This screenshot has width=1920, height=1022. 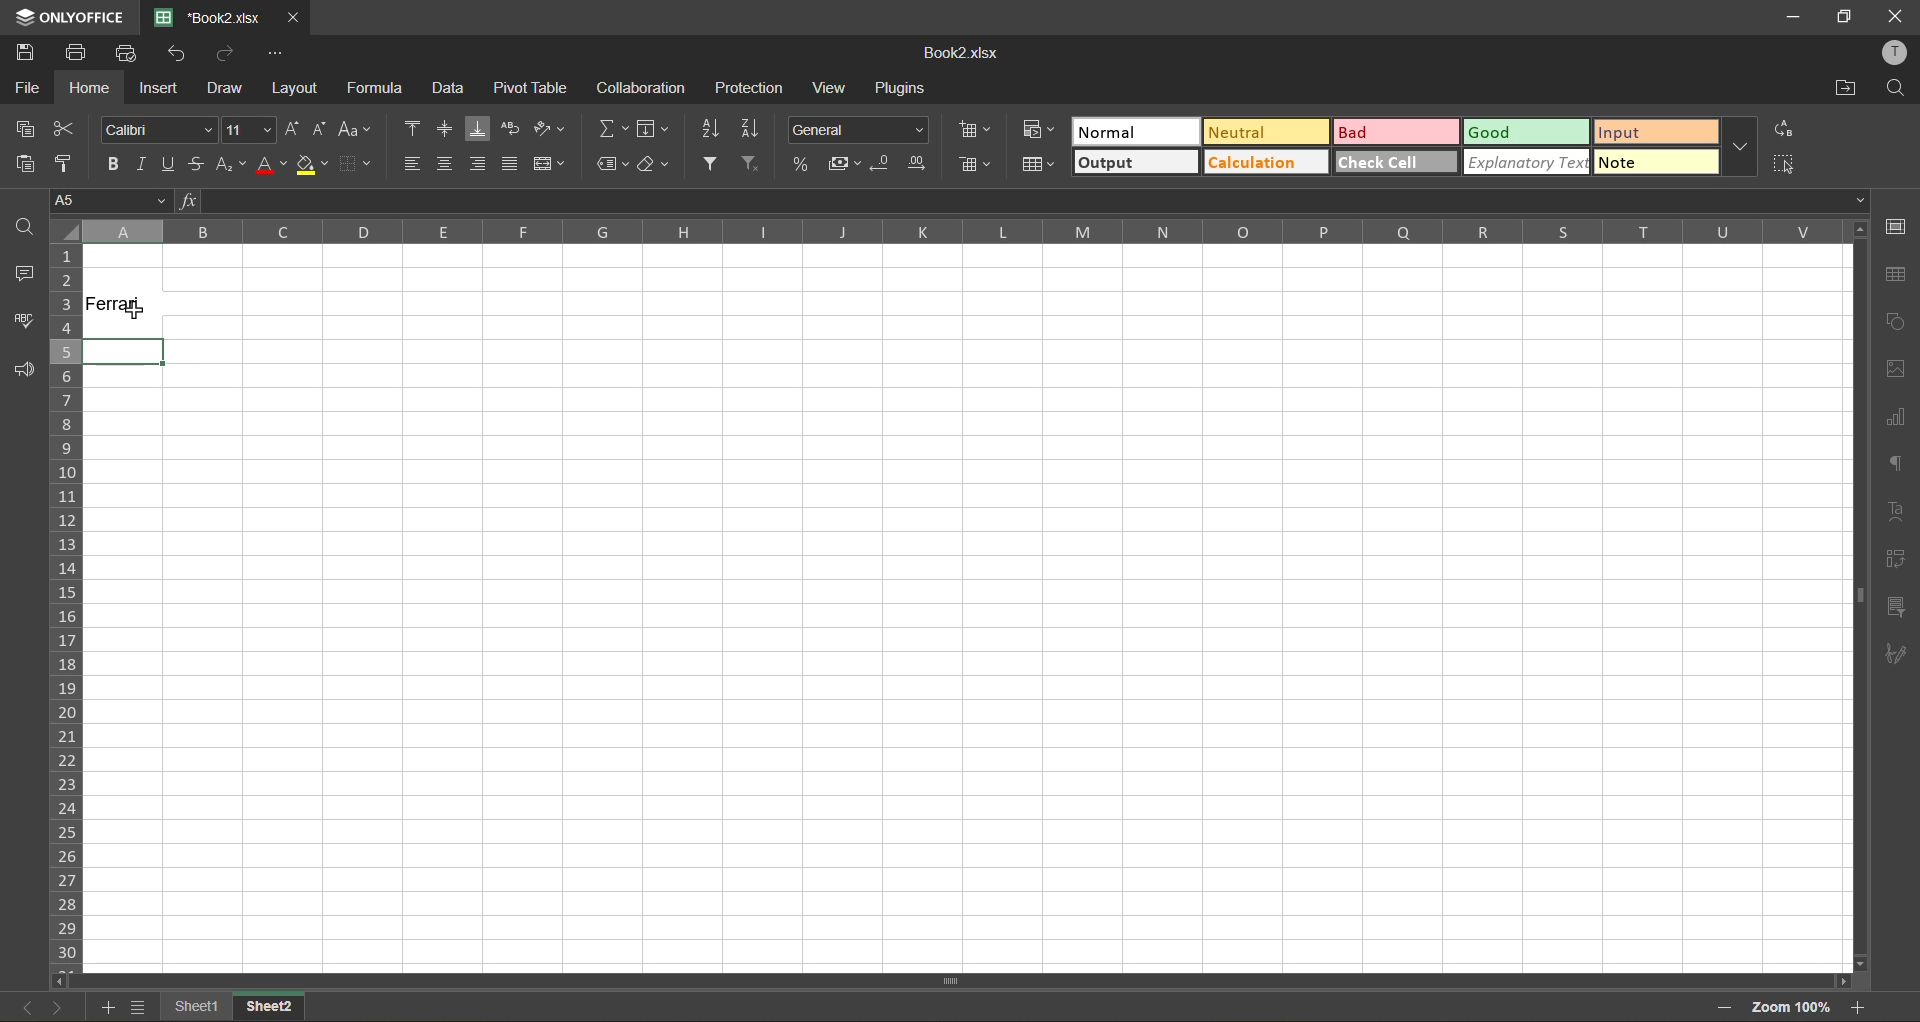 What do you see at coordinates (23, 366) in the screenshot?
I see `feedback` at bounding box center [23, 366].